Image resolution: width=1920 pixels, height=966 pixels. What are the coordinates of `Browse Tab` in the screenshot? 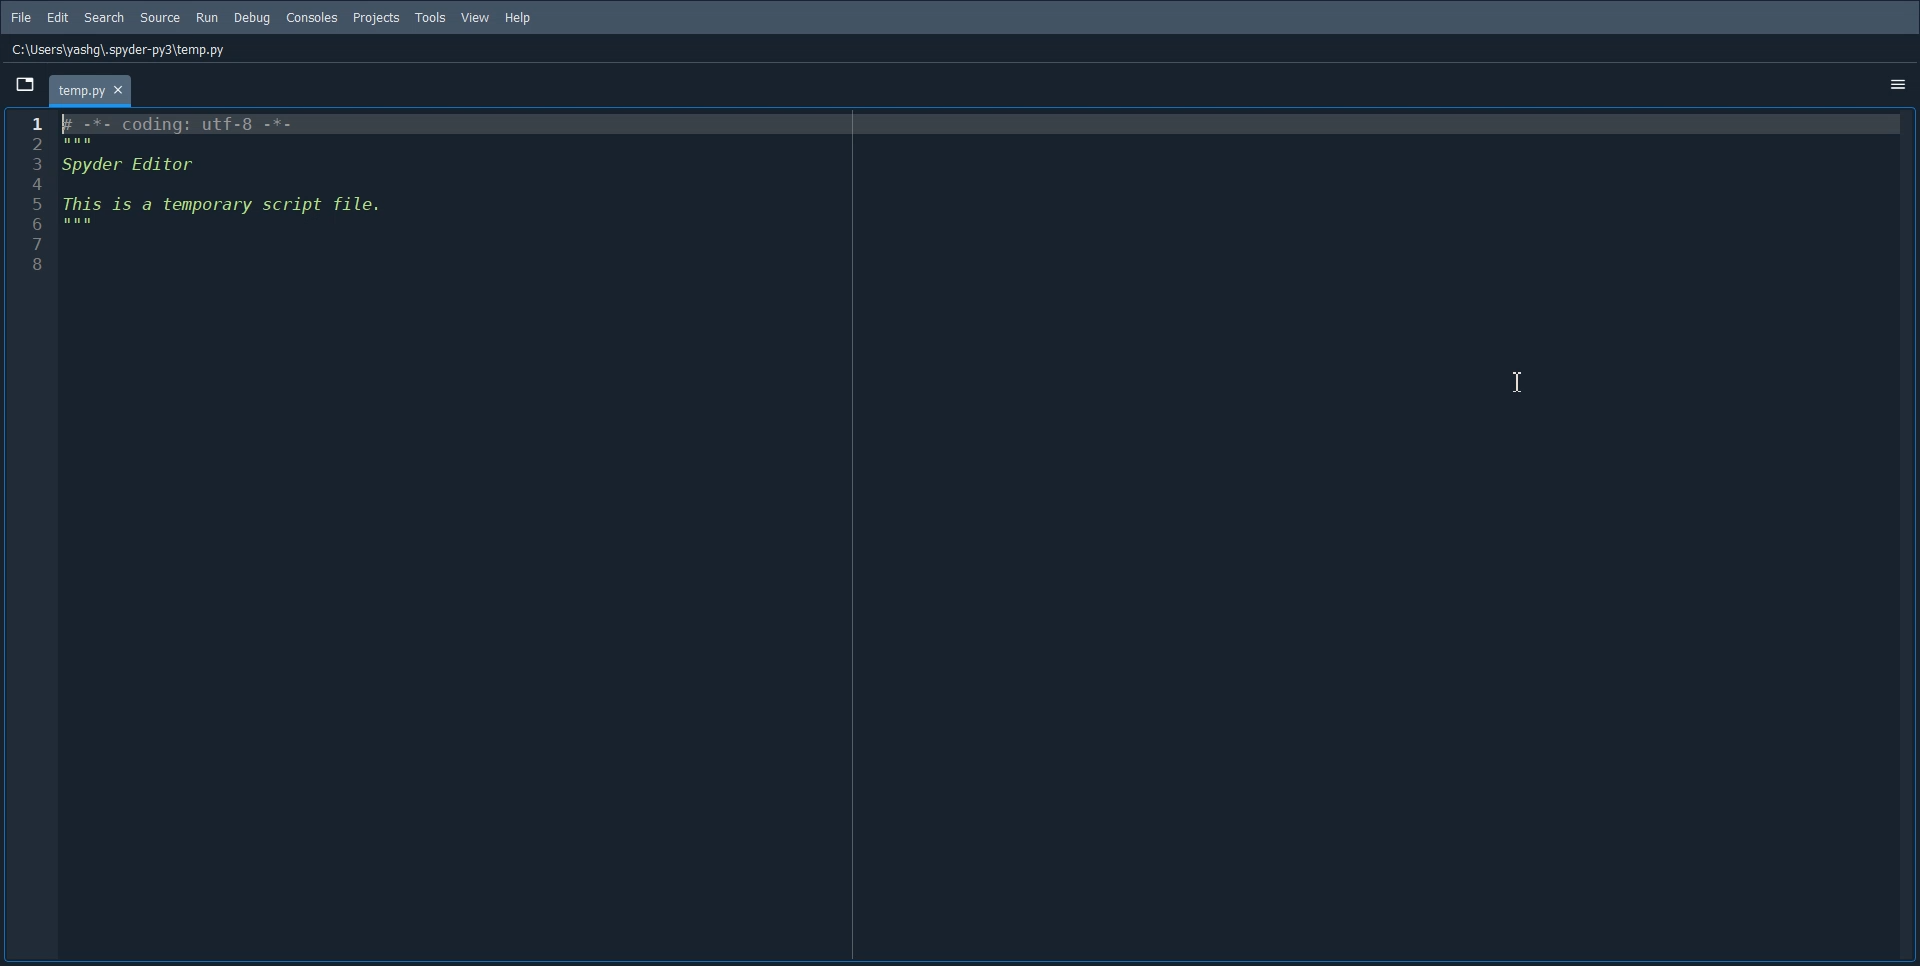 It's located at (24, 85).